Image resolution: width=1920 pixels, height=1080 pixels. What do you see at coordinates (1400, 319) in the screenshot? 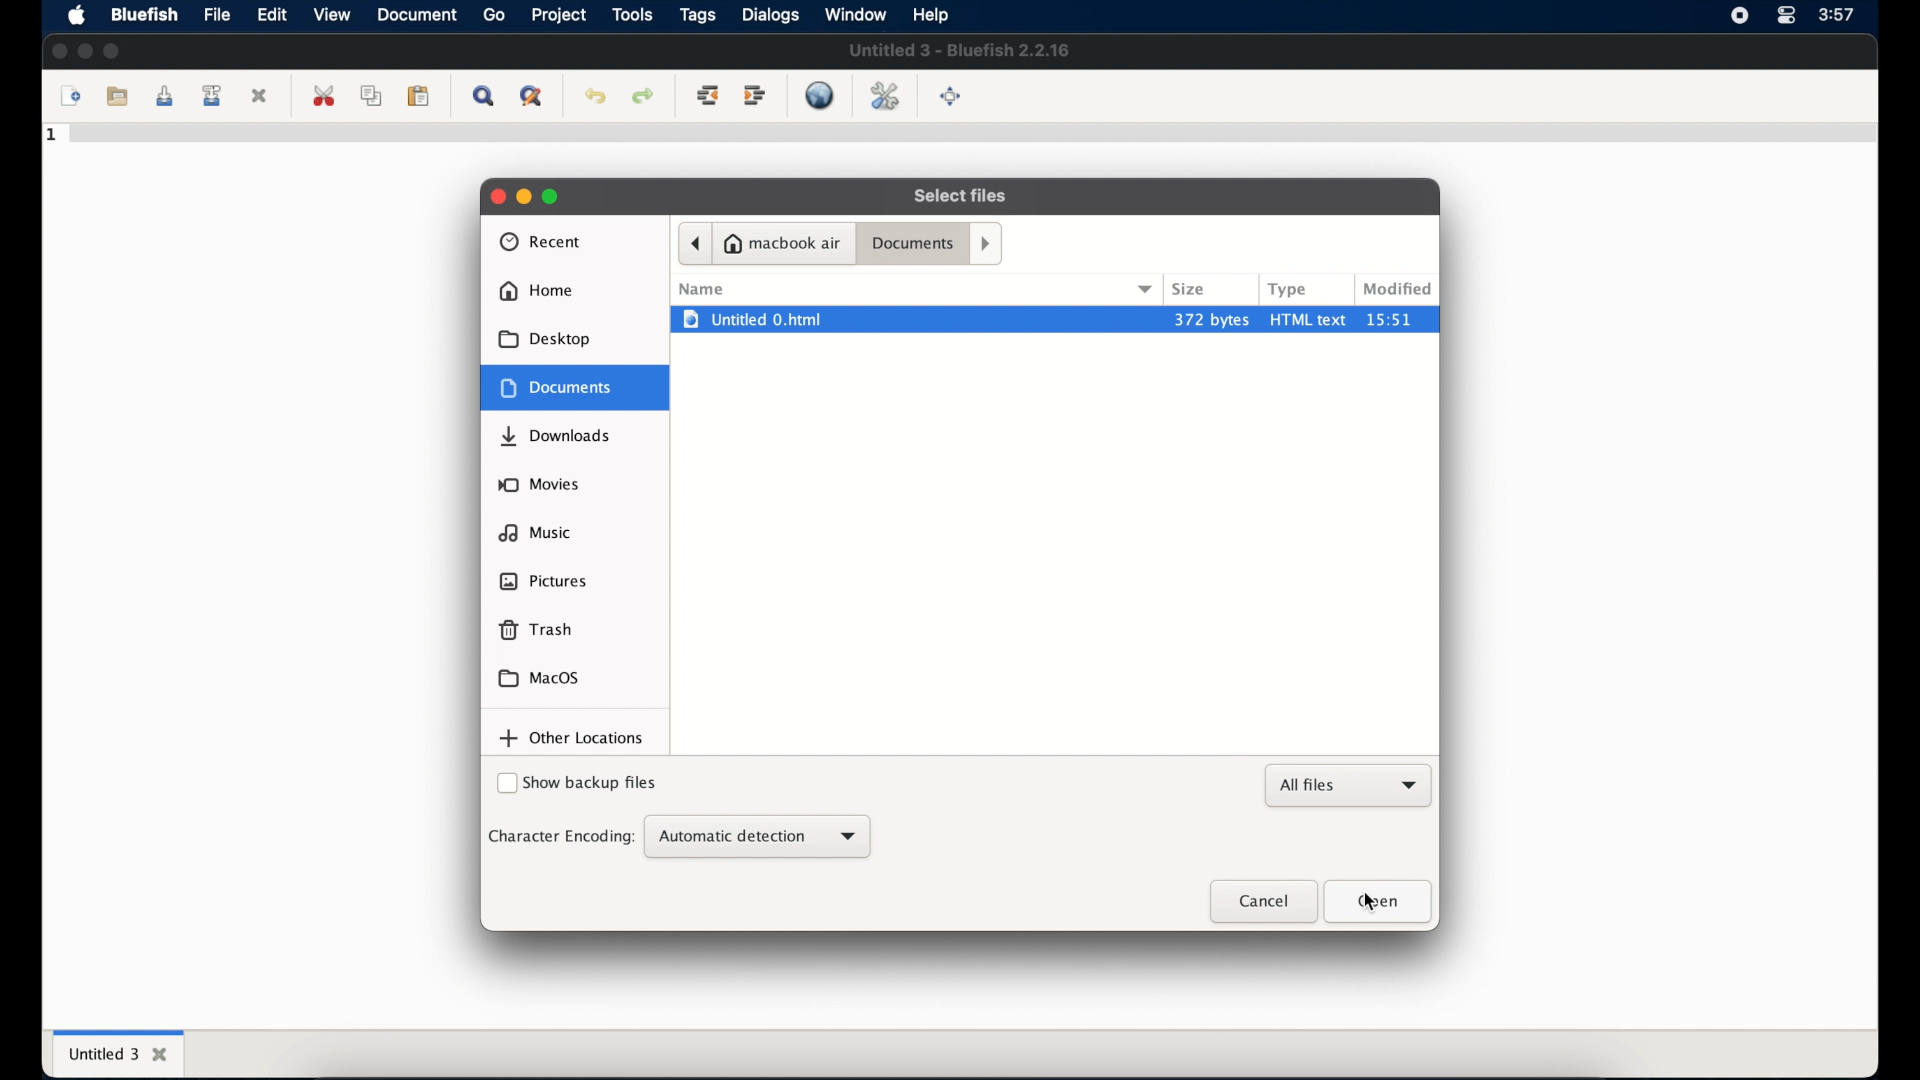
I see `15  : 51` at bounding box center [1400, 319].